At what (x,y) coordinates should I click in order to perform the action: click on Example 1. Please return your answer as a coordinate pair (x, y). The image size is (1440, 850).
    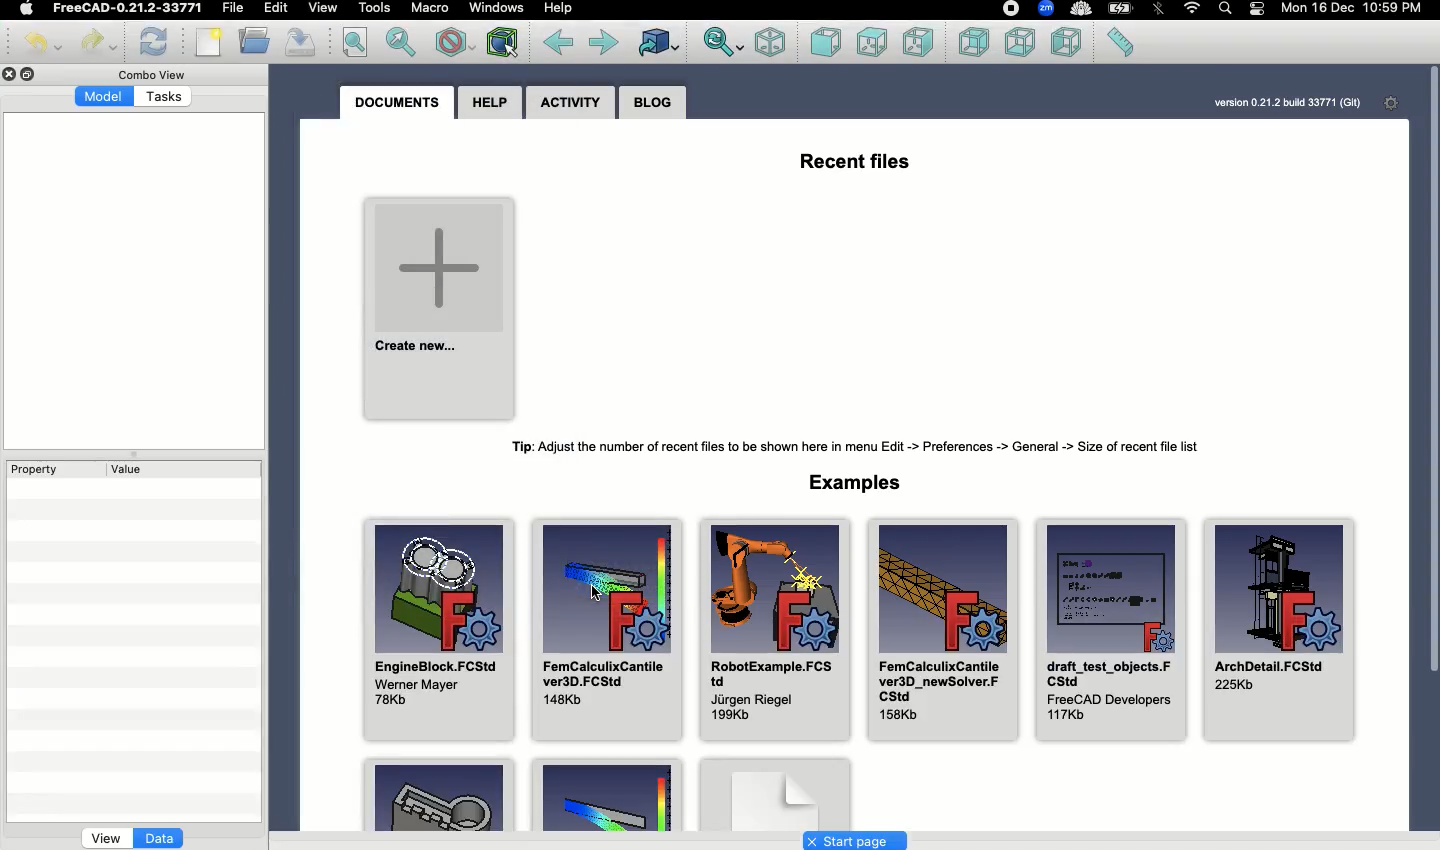
    Looking at the image, I should click on (441, 792).